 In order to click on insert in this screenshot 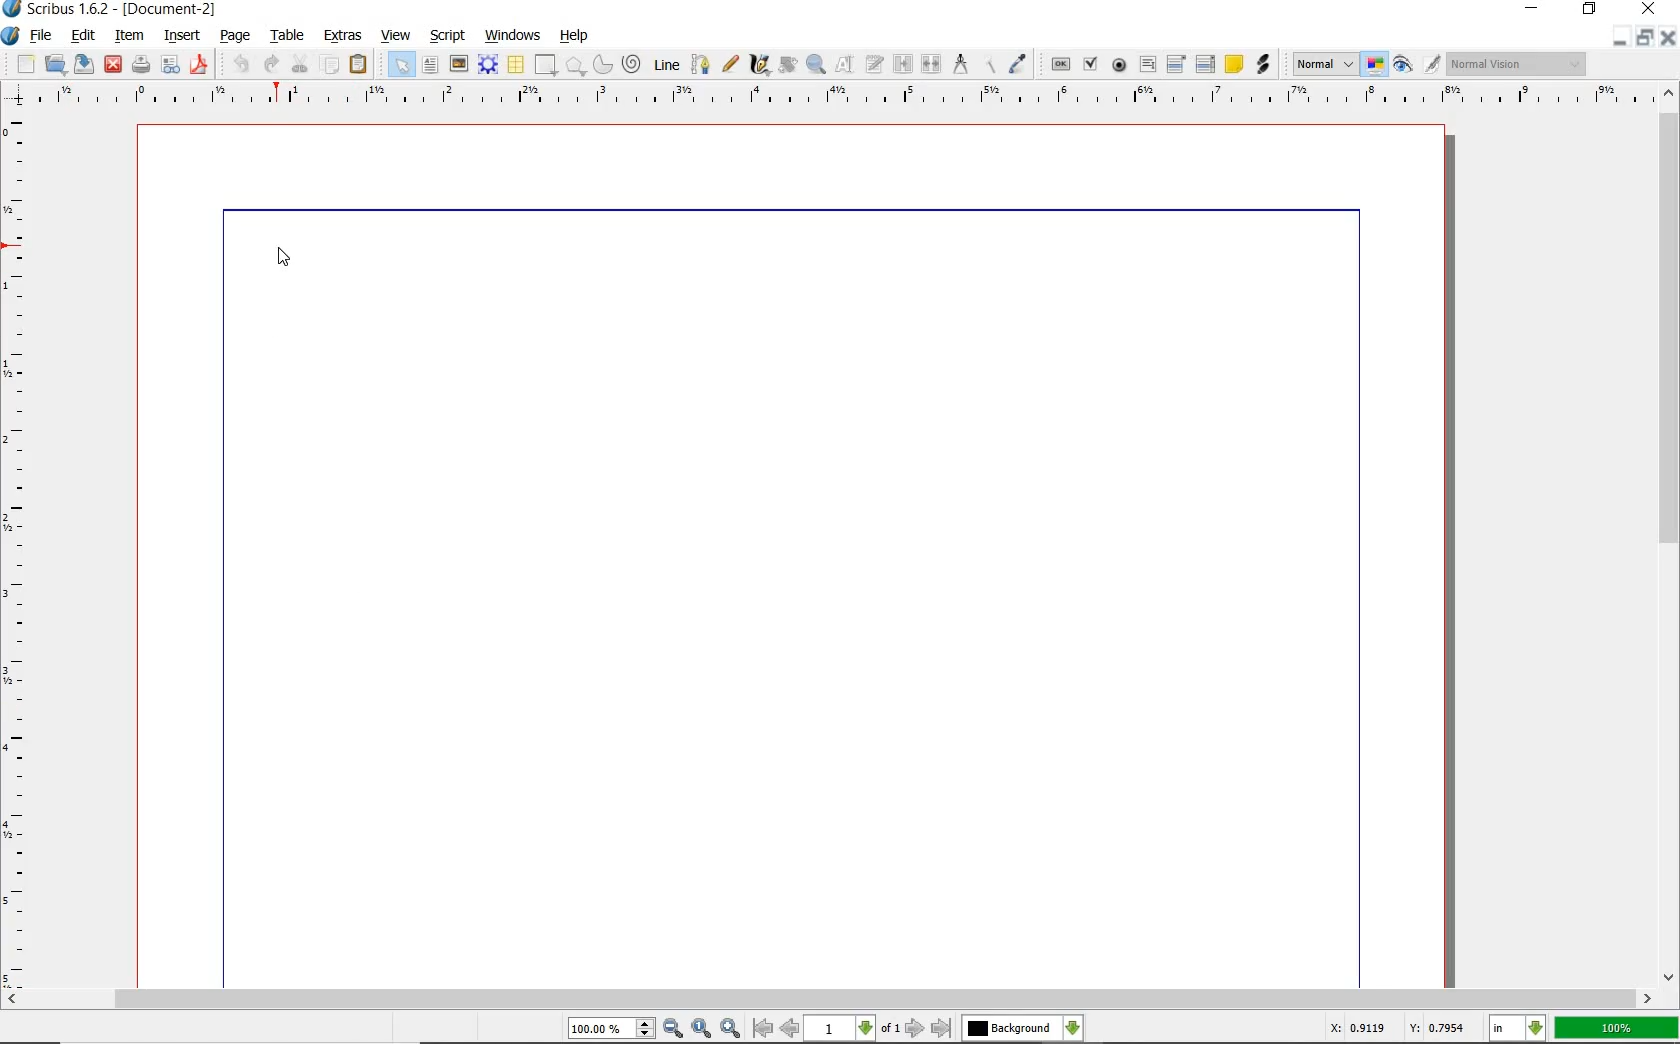, I will do `click(186, 37)`.